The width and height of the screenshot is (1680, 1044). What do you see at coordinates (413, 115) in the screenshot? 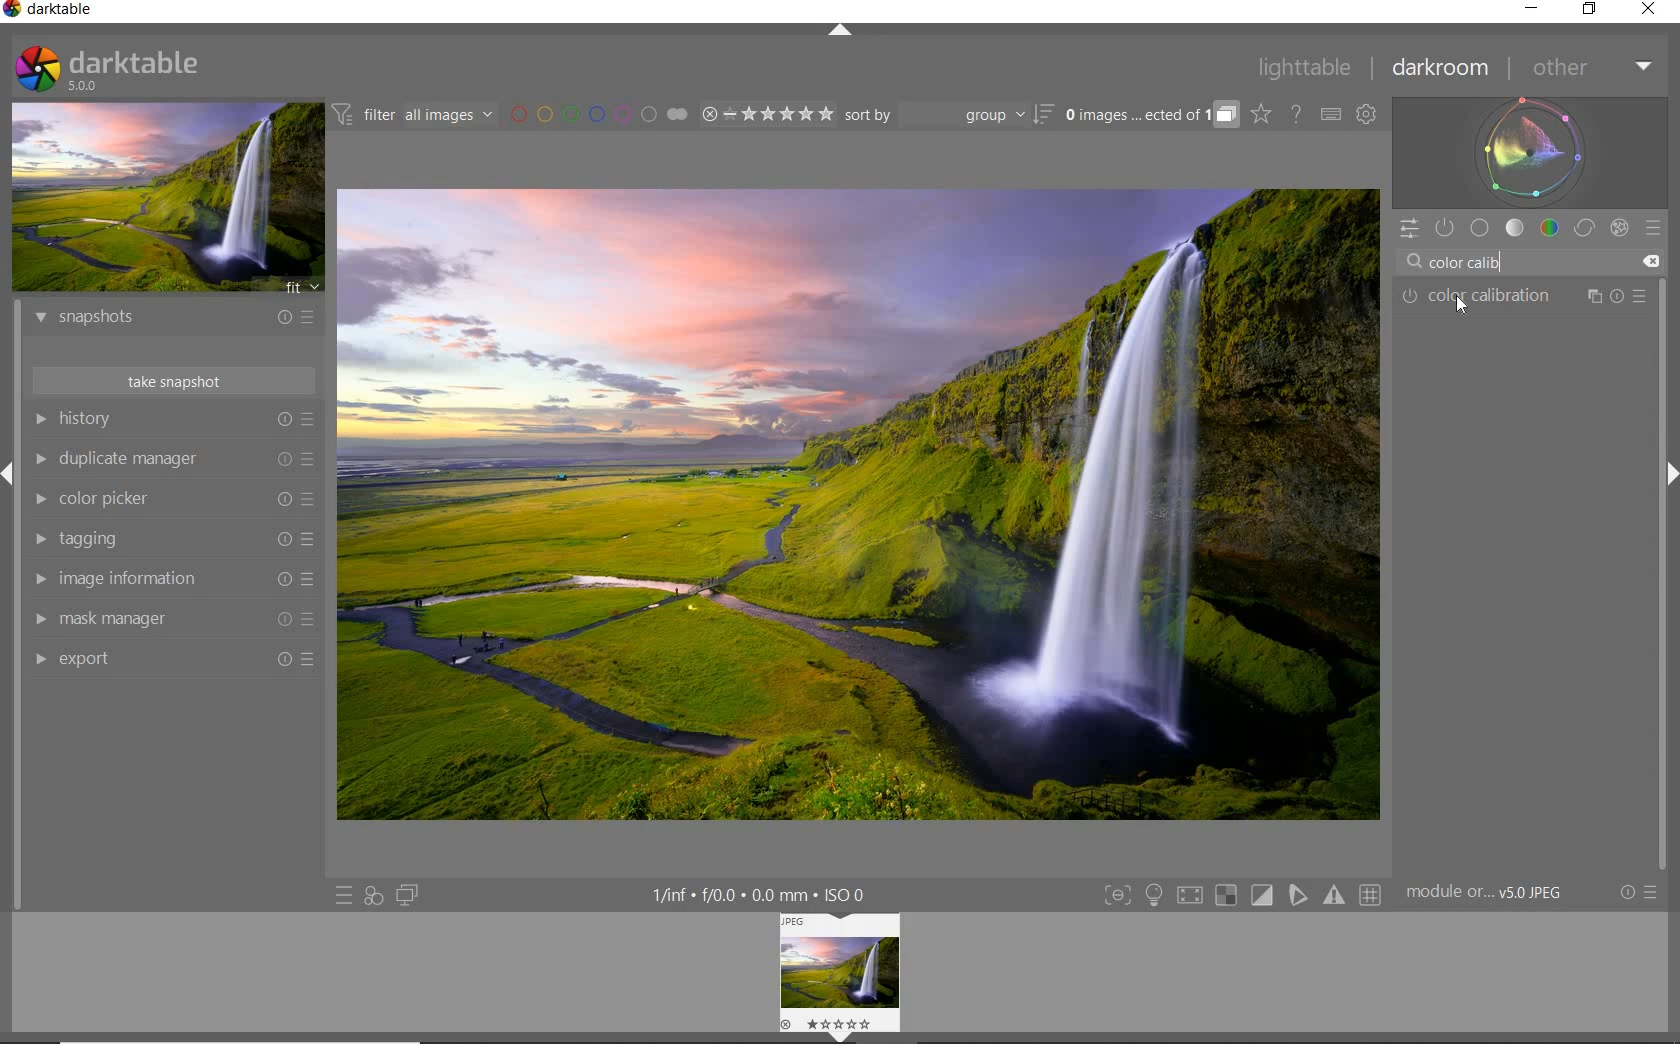
I see `FILTER IMAGES BASED ON THEIR MODULE ORDER` at bounding box center [413, 115].